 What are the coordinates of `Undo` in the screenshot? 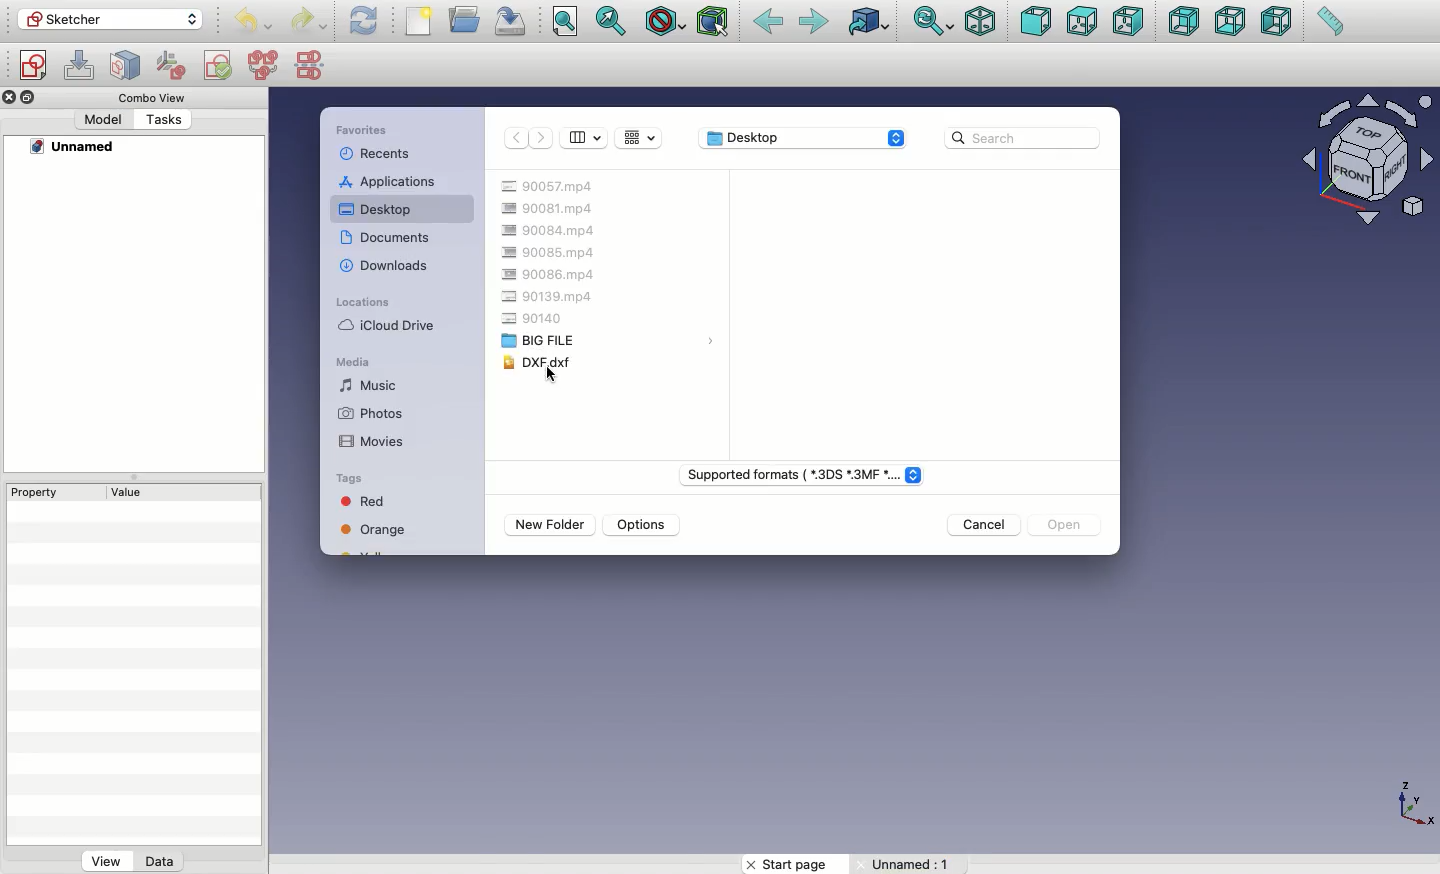 It's located at (256, 23).